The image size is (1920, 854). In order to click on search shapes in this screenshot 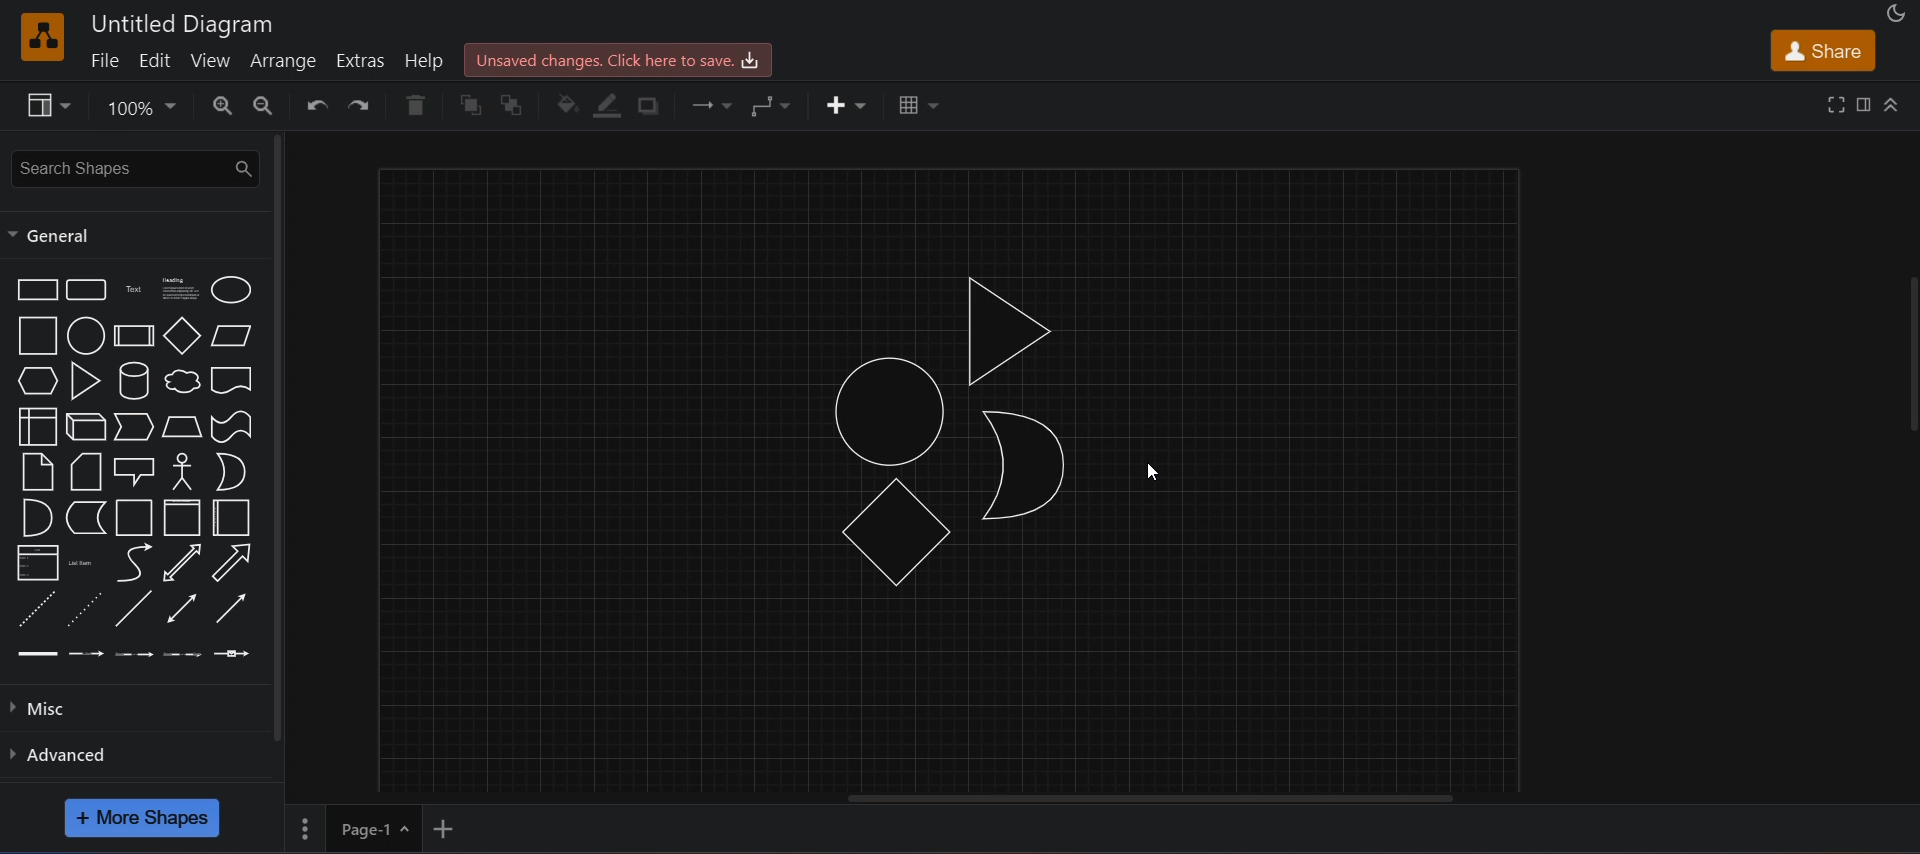, I will do `click(133, 167)`.